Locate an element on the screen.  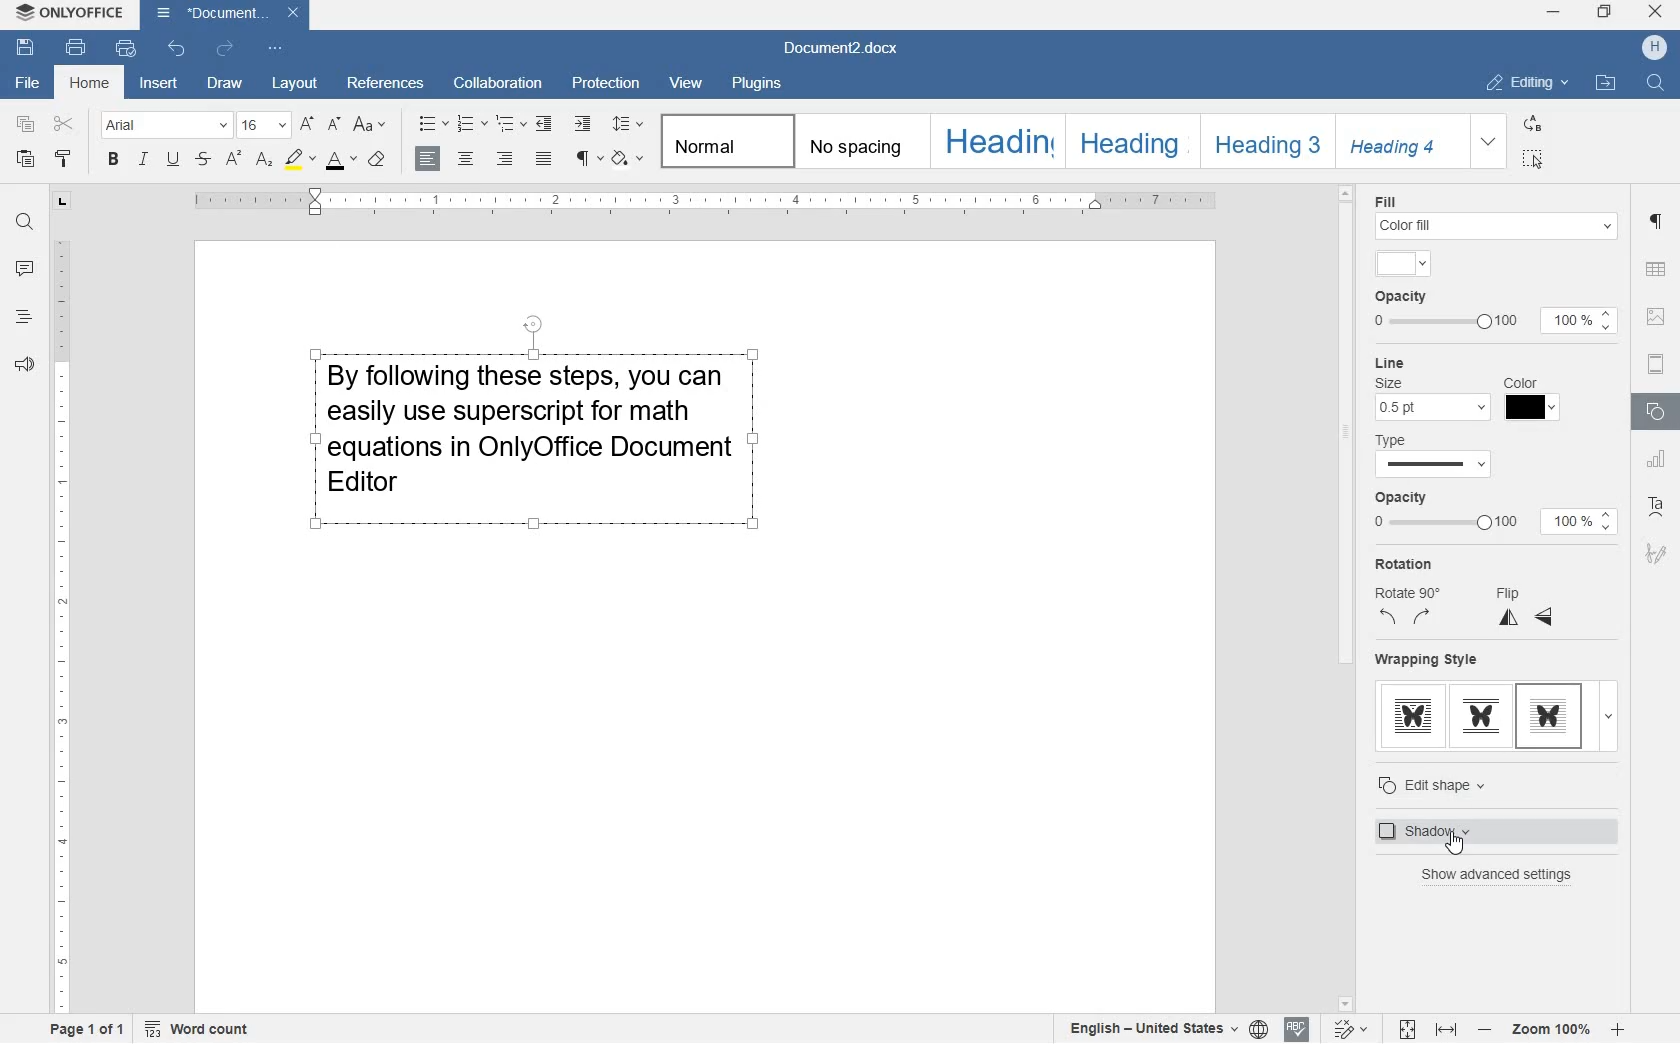
image is located at coordinates (1658, 319).